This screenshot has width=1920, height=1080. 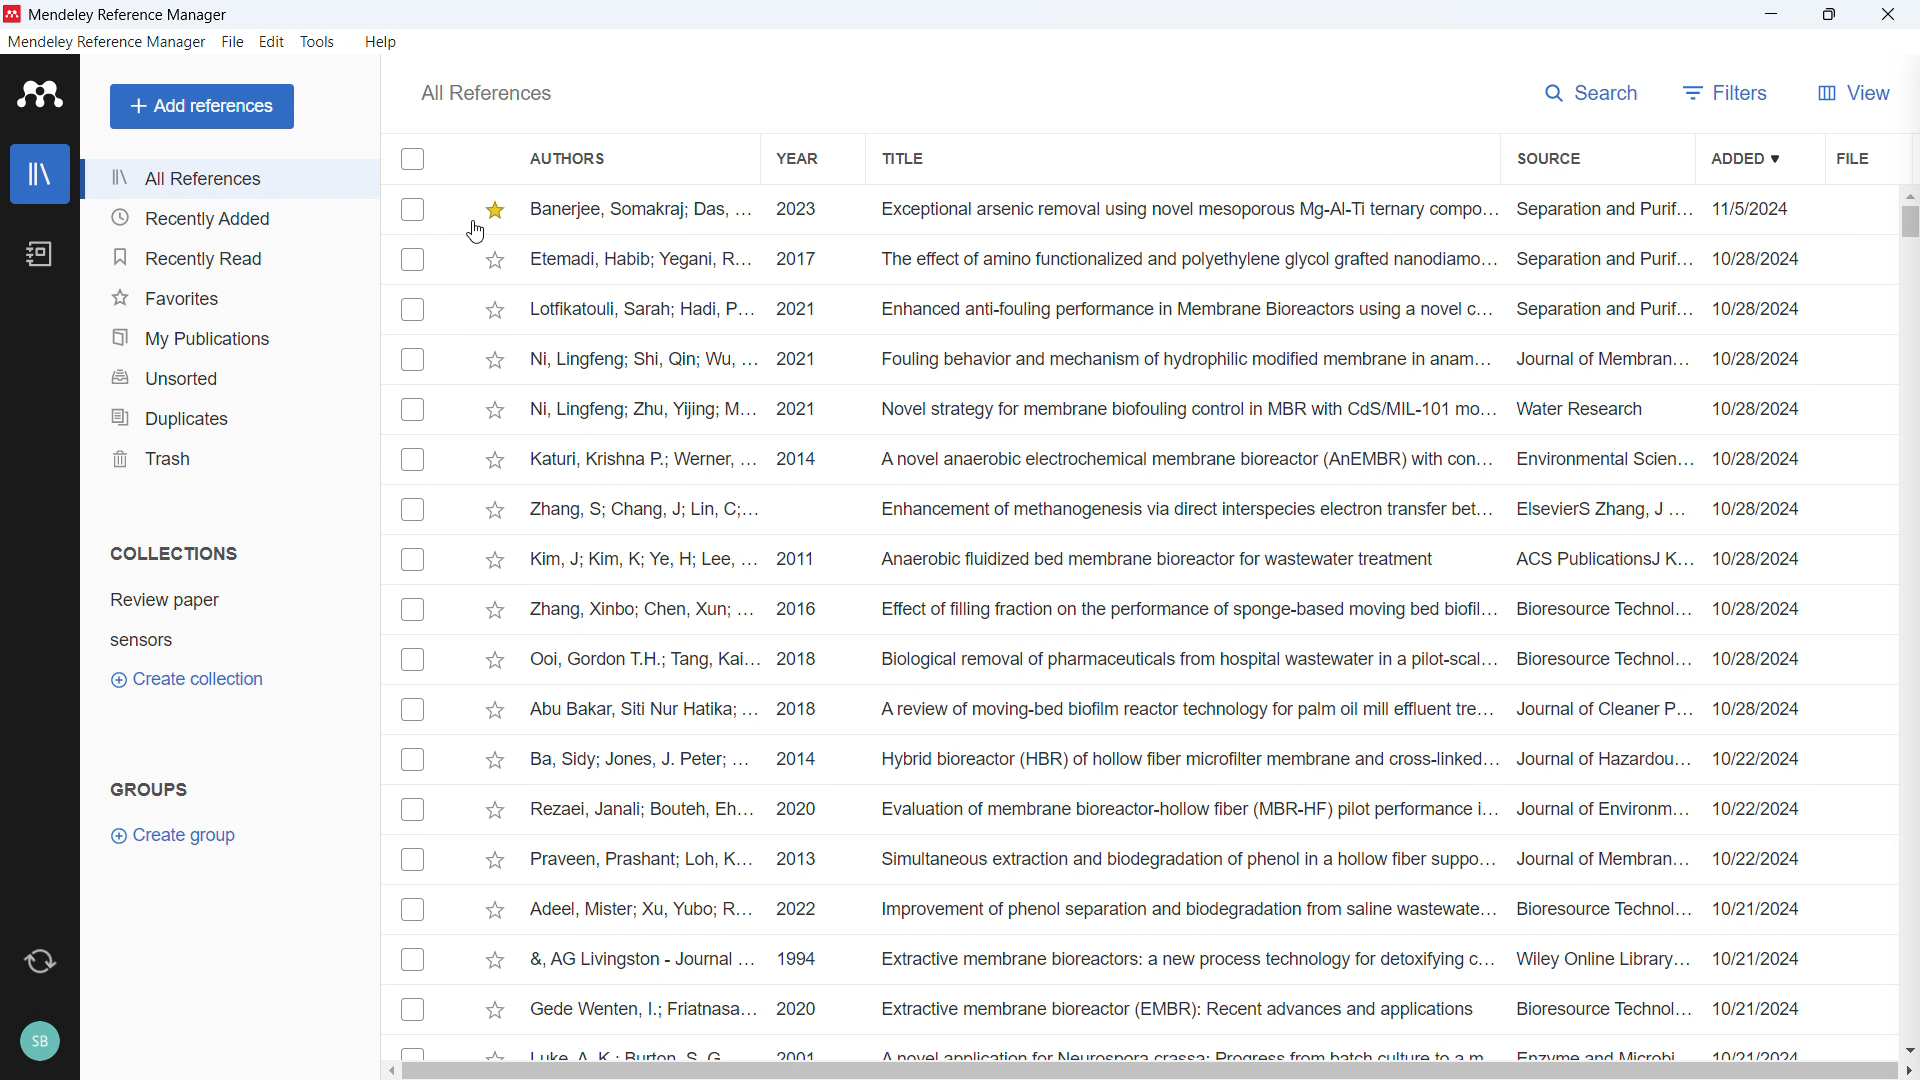 I want to click on Profile , so click(x=41, y=1041).